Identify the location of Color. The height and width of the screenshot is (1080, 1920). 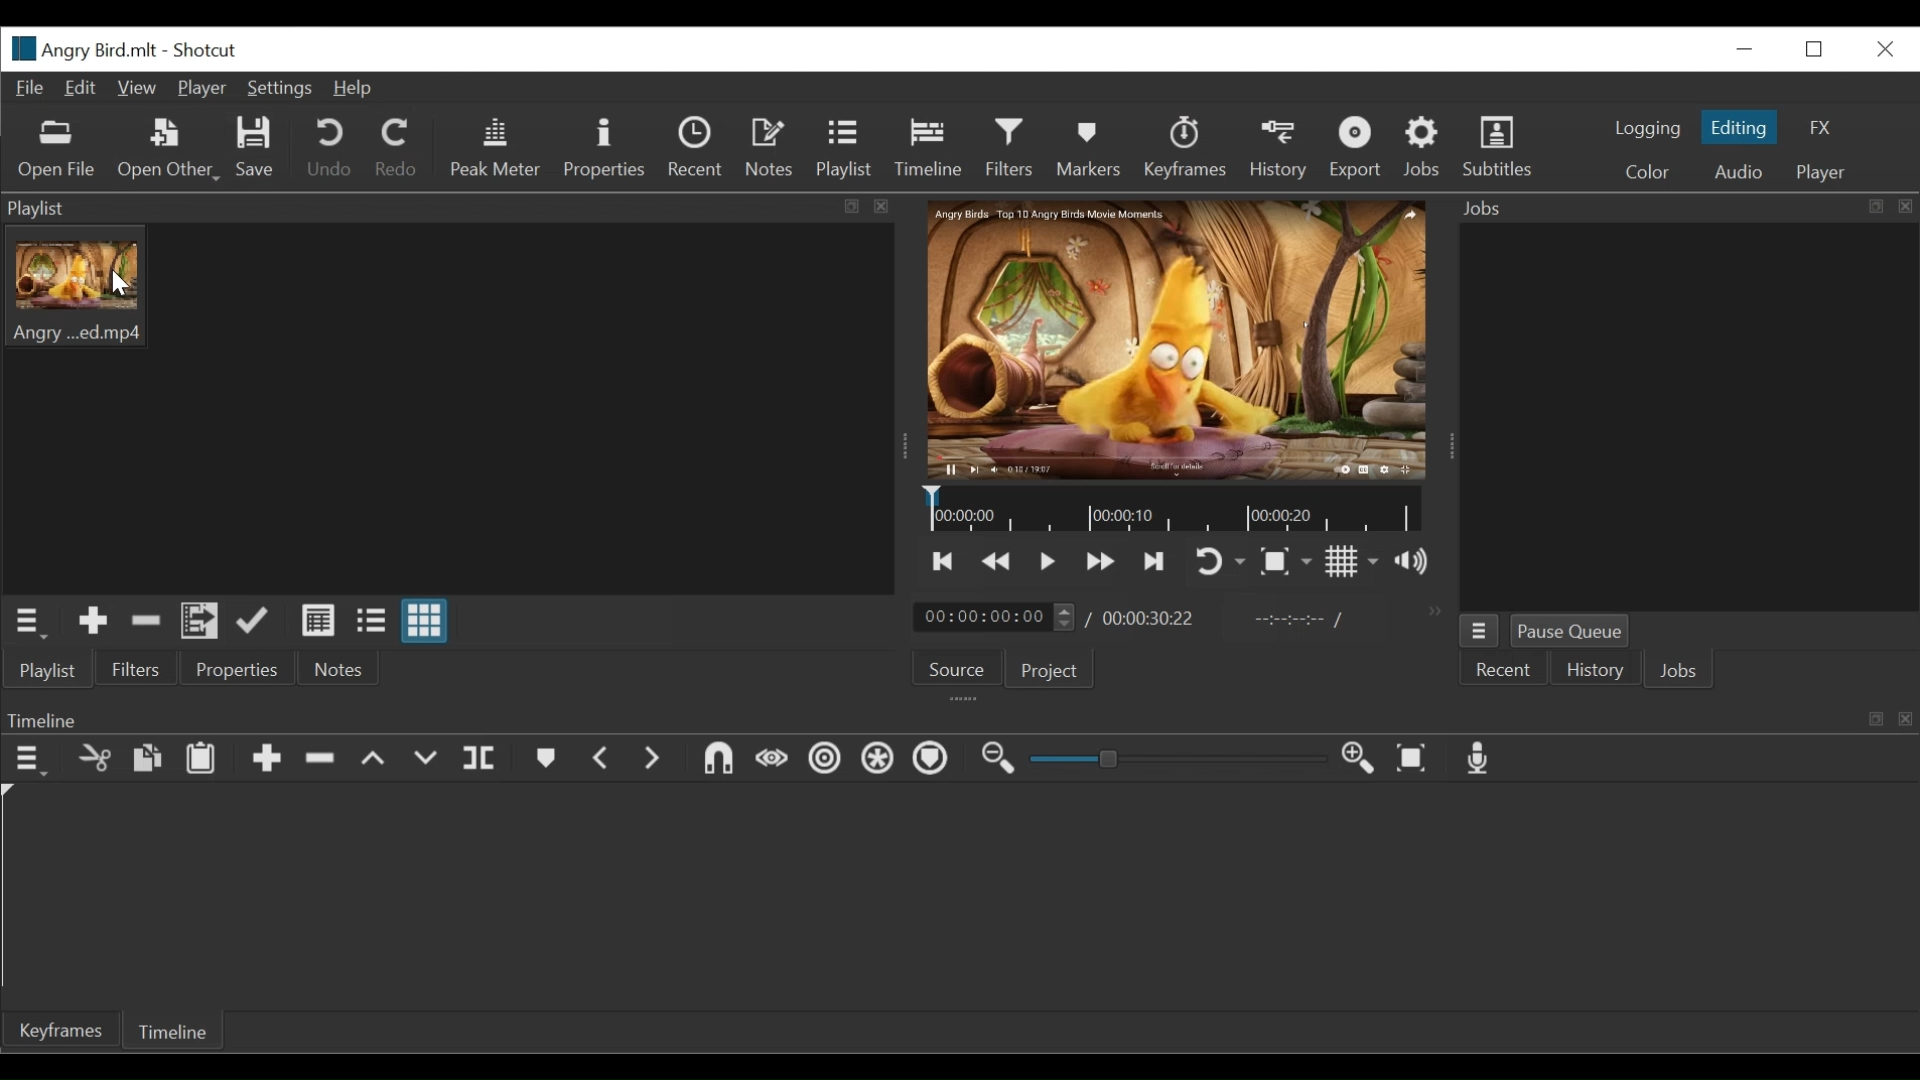
(1646, 171).